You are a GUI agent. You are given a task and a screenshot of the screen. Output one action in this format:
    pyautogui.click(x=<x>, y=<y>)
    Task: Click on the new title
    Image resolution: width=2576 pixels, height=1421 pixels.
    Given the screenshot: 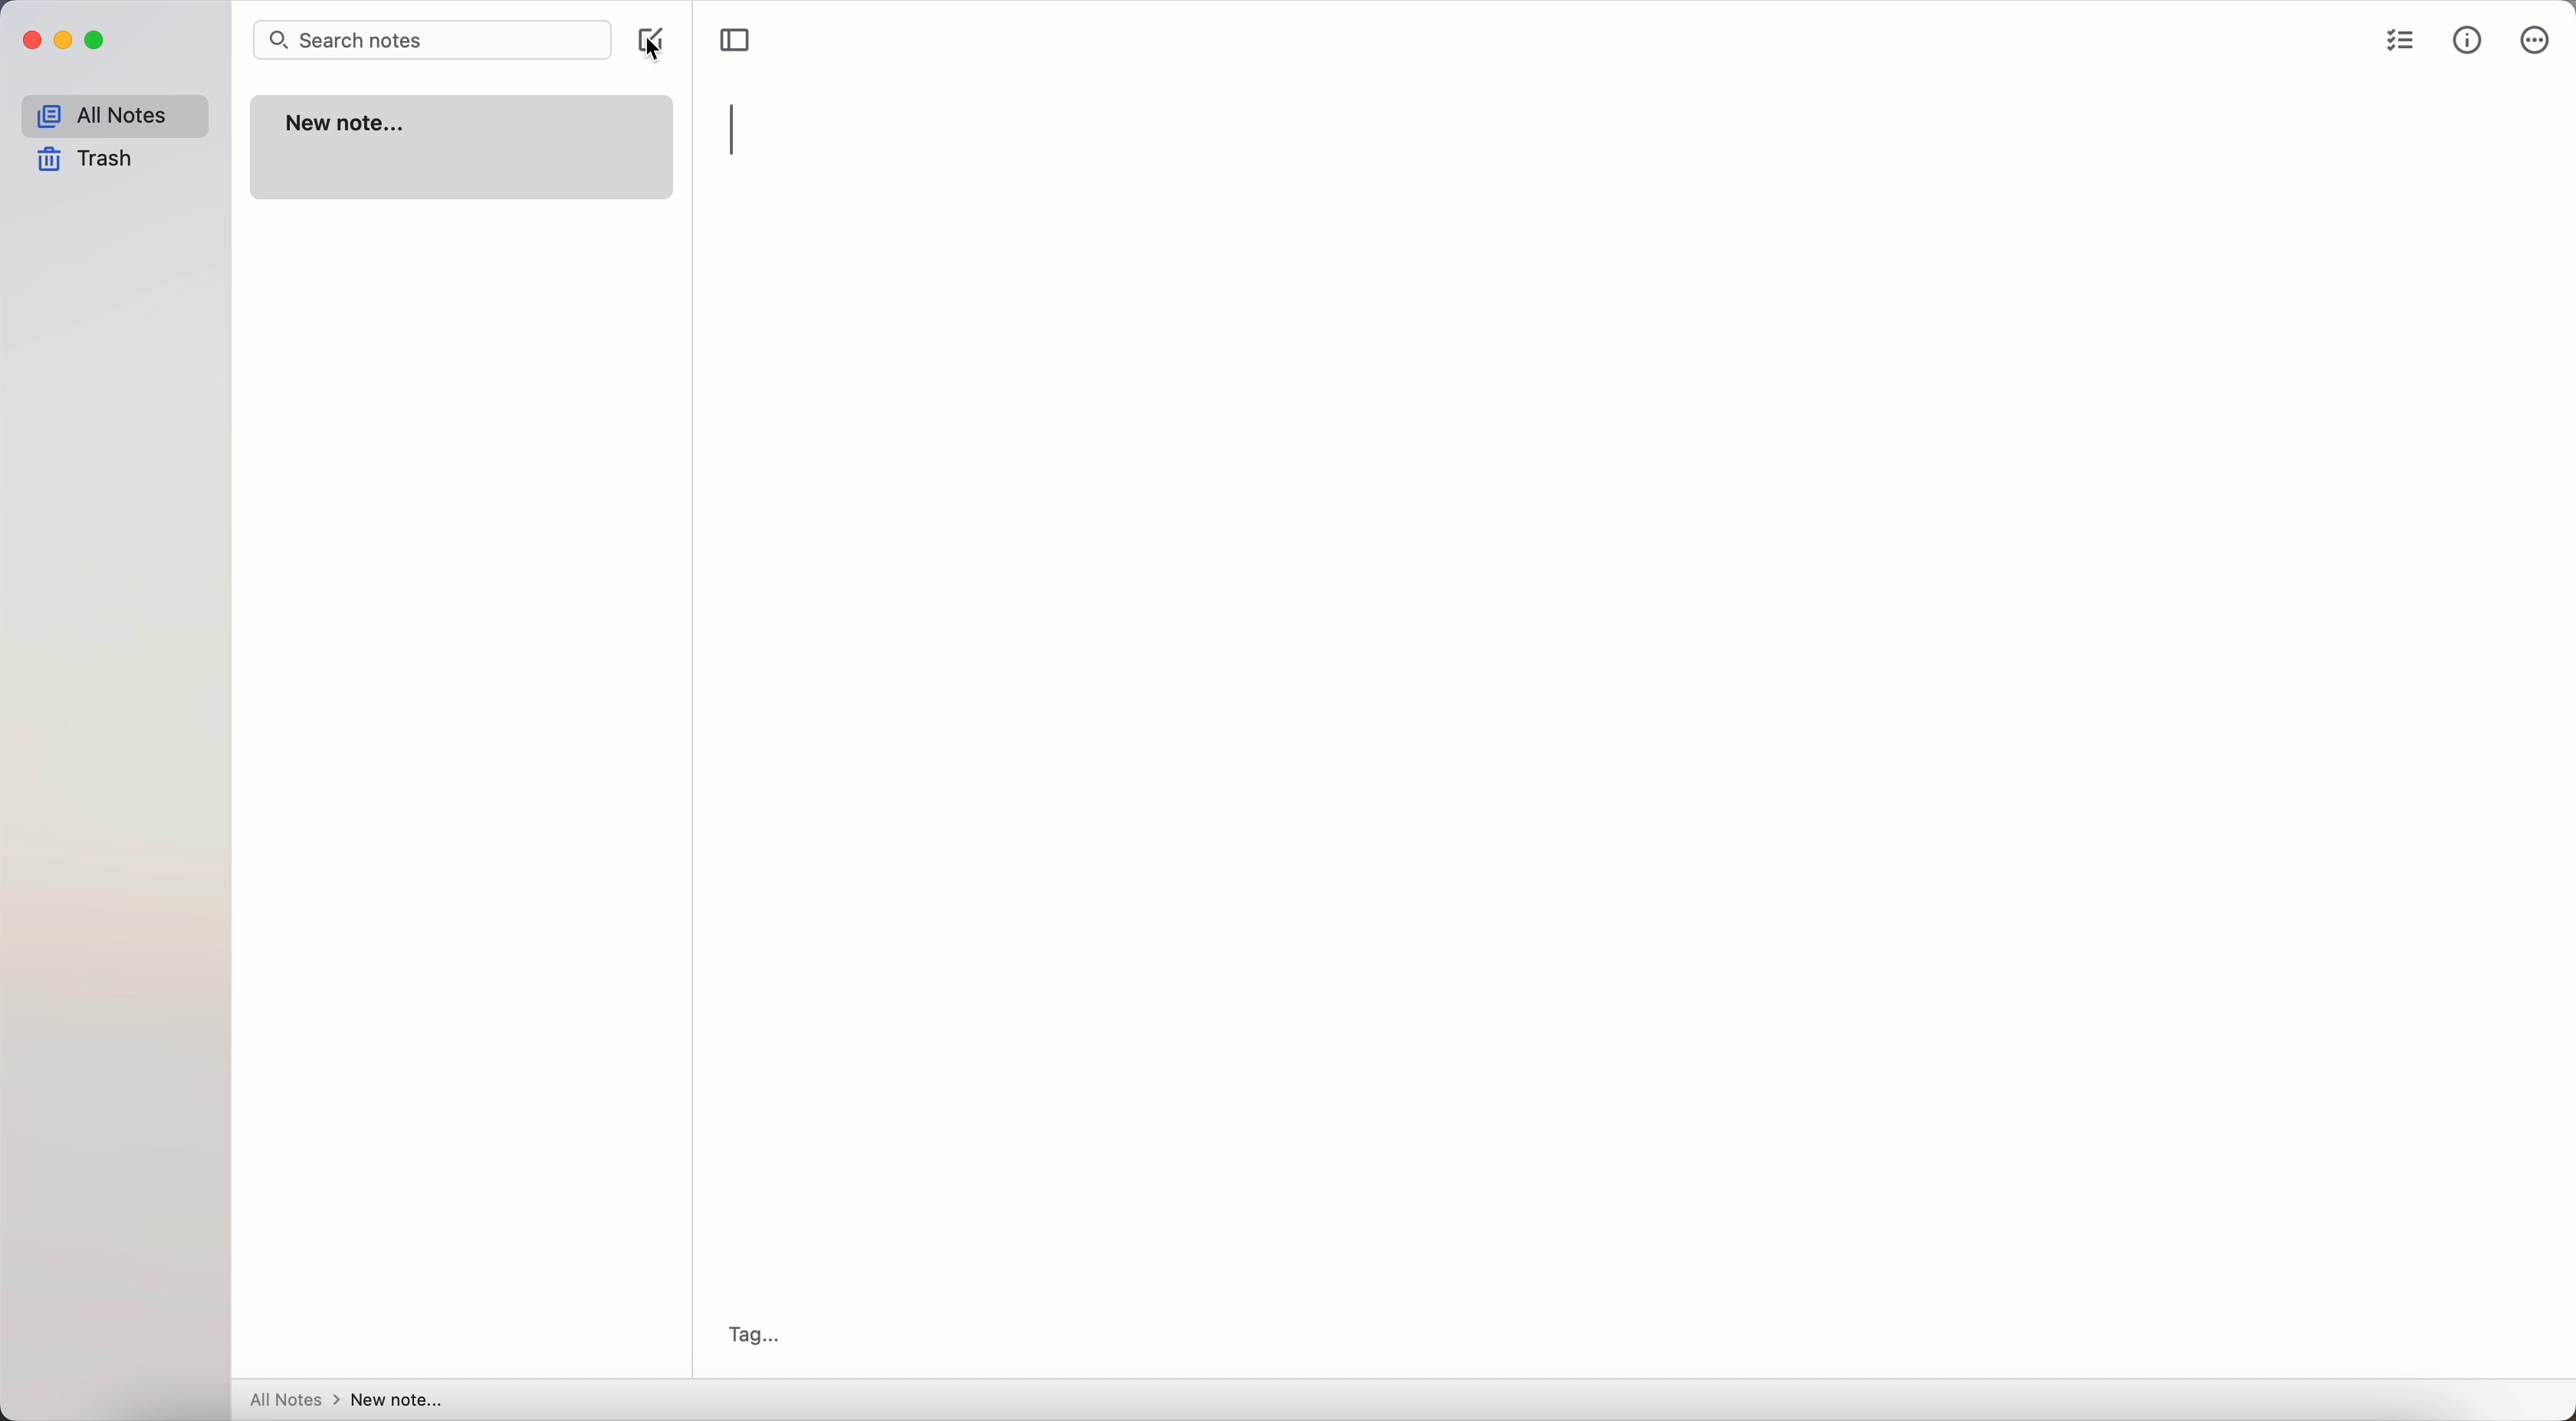 What is the action you would take?
    pyautogui.click(x=398, y=1401)
    